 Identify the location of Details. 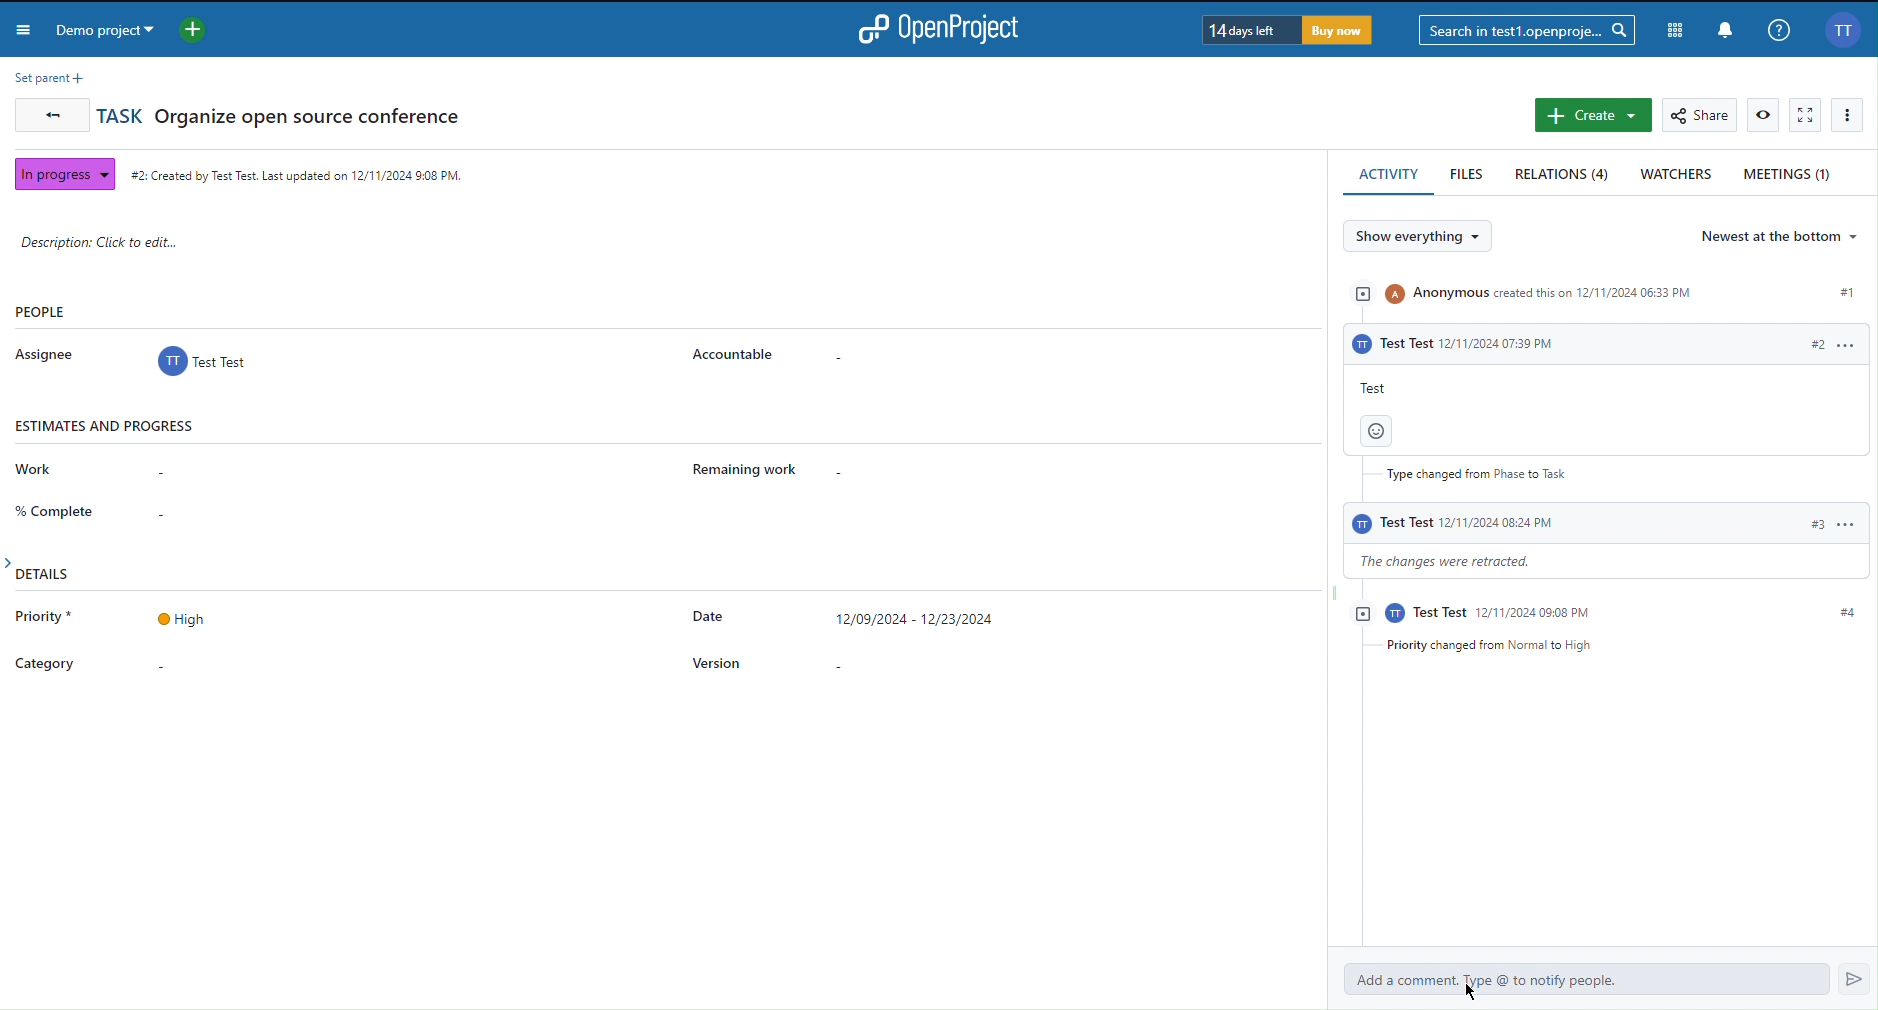
(555, 635).